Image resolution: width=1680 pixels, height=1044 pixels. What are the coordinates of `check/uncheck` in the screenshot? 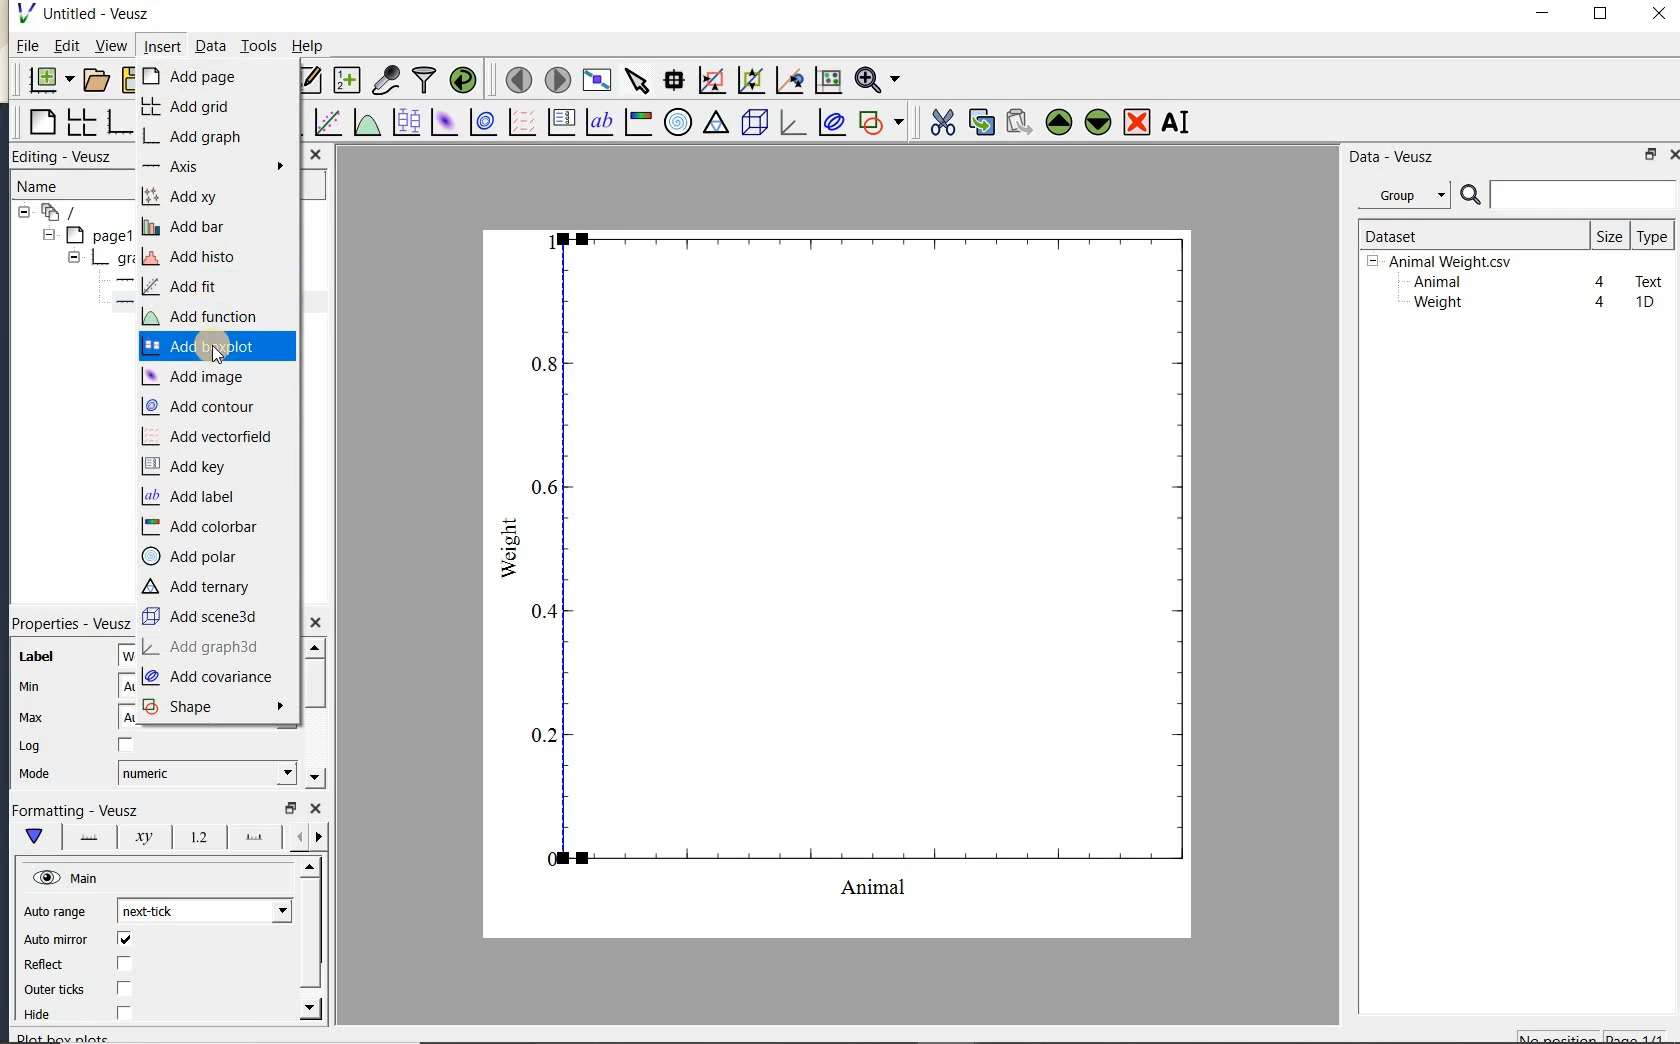 It's located at (123, 1012).